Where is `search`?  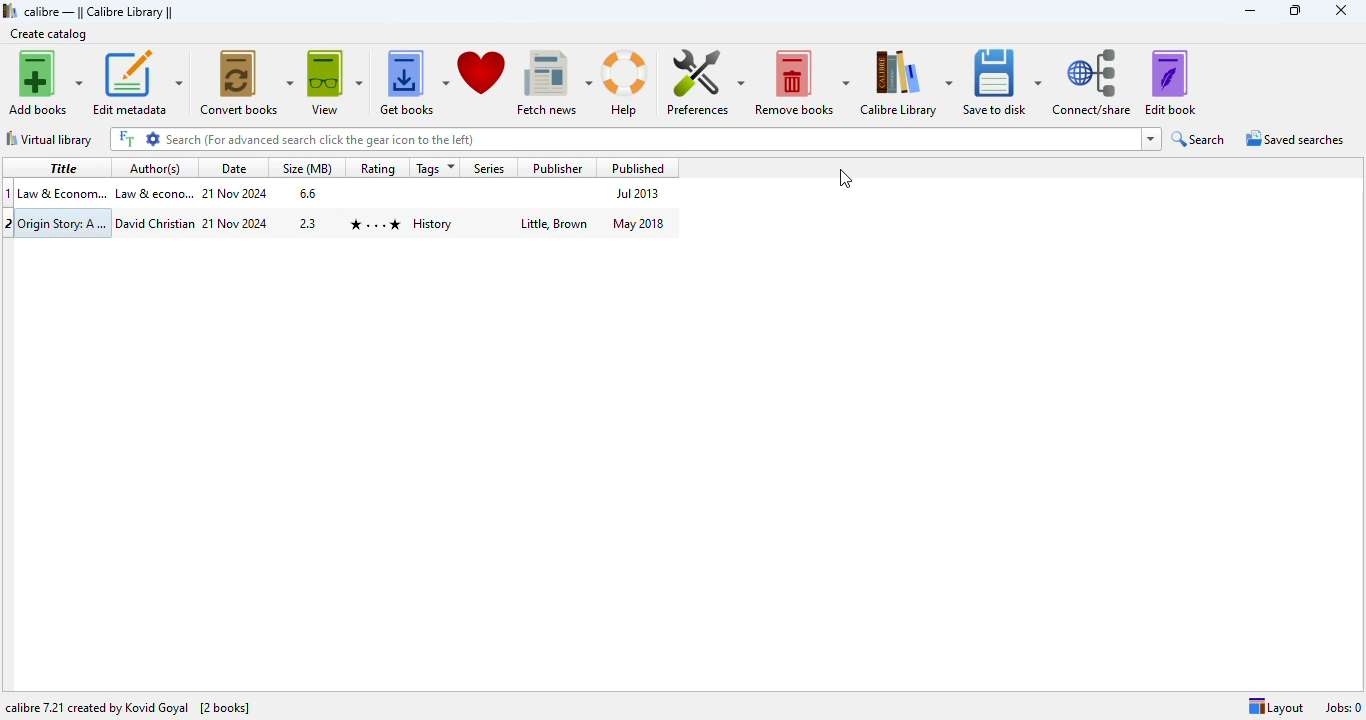
search is located at coordinates (1204, 138).